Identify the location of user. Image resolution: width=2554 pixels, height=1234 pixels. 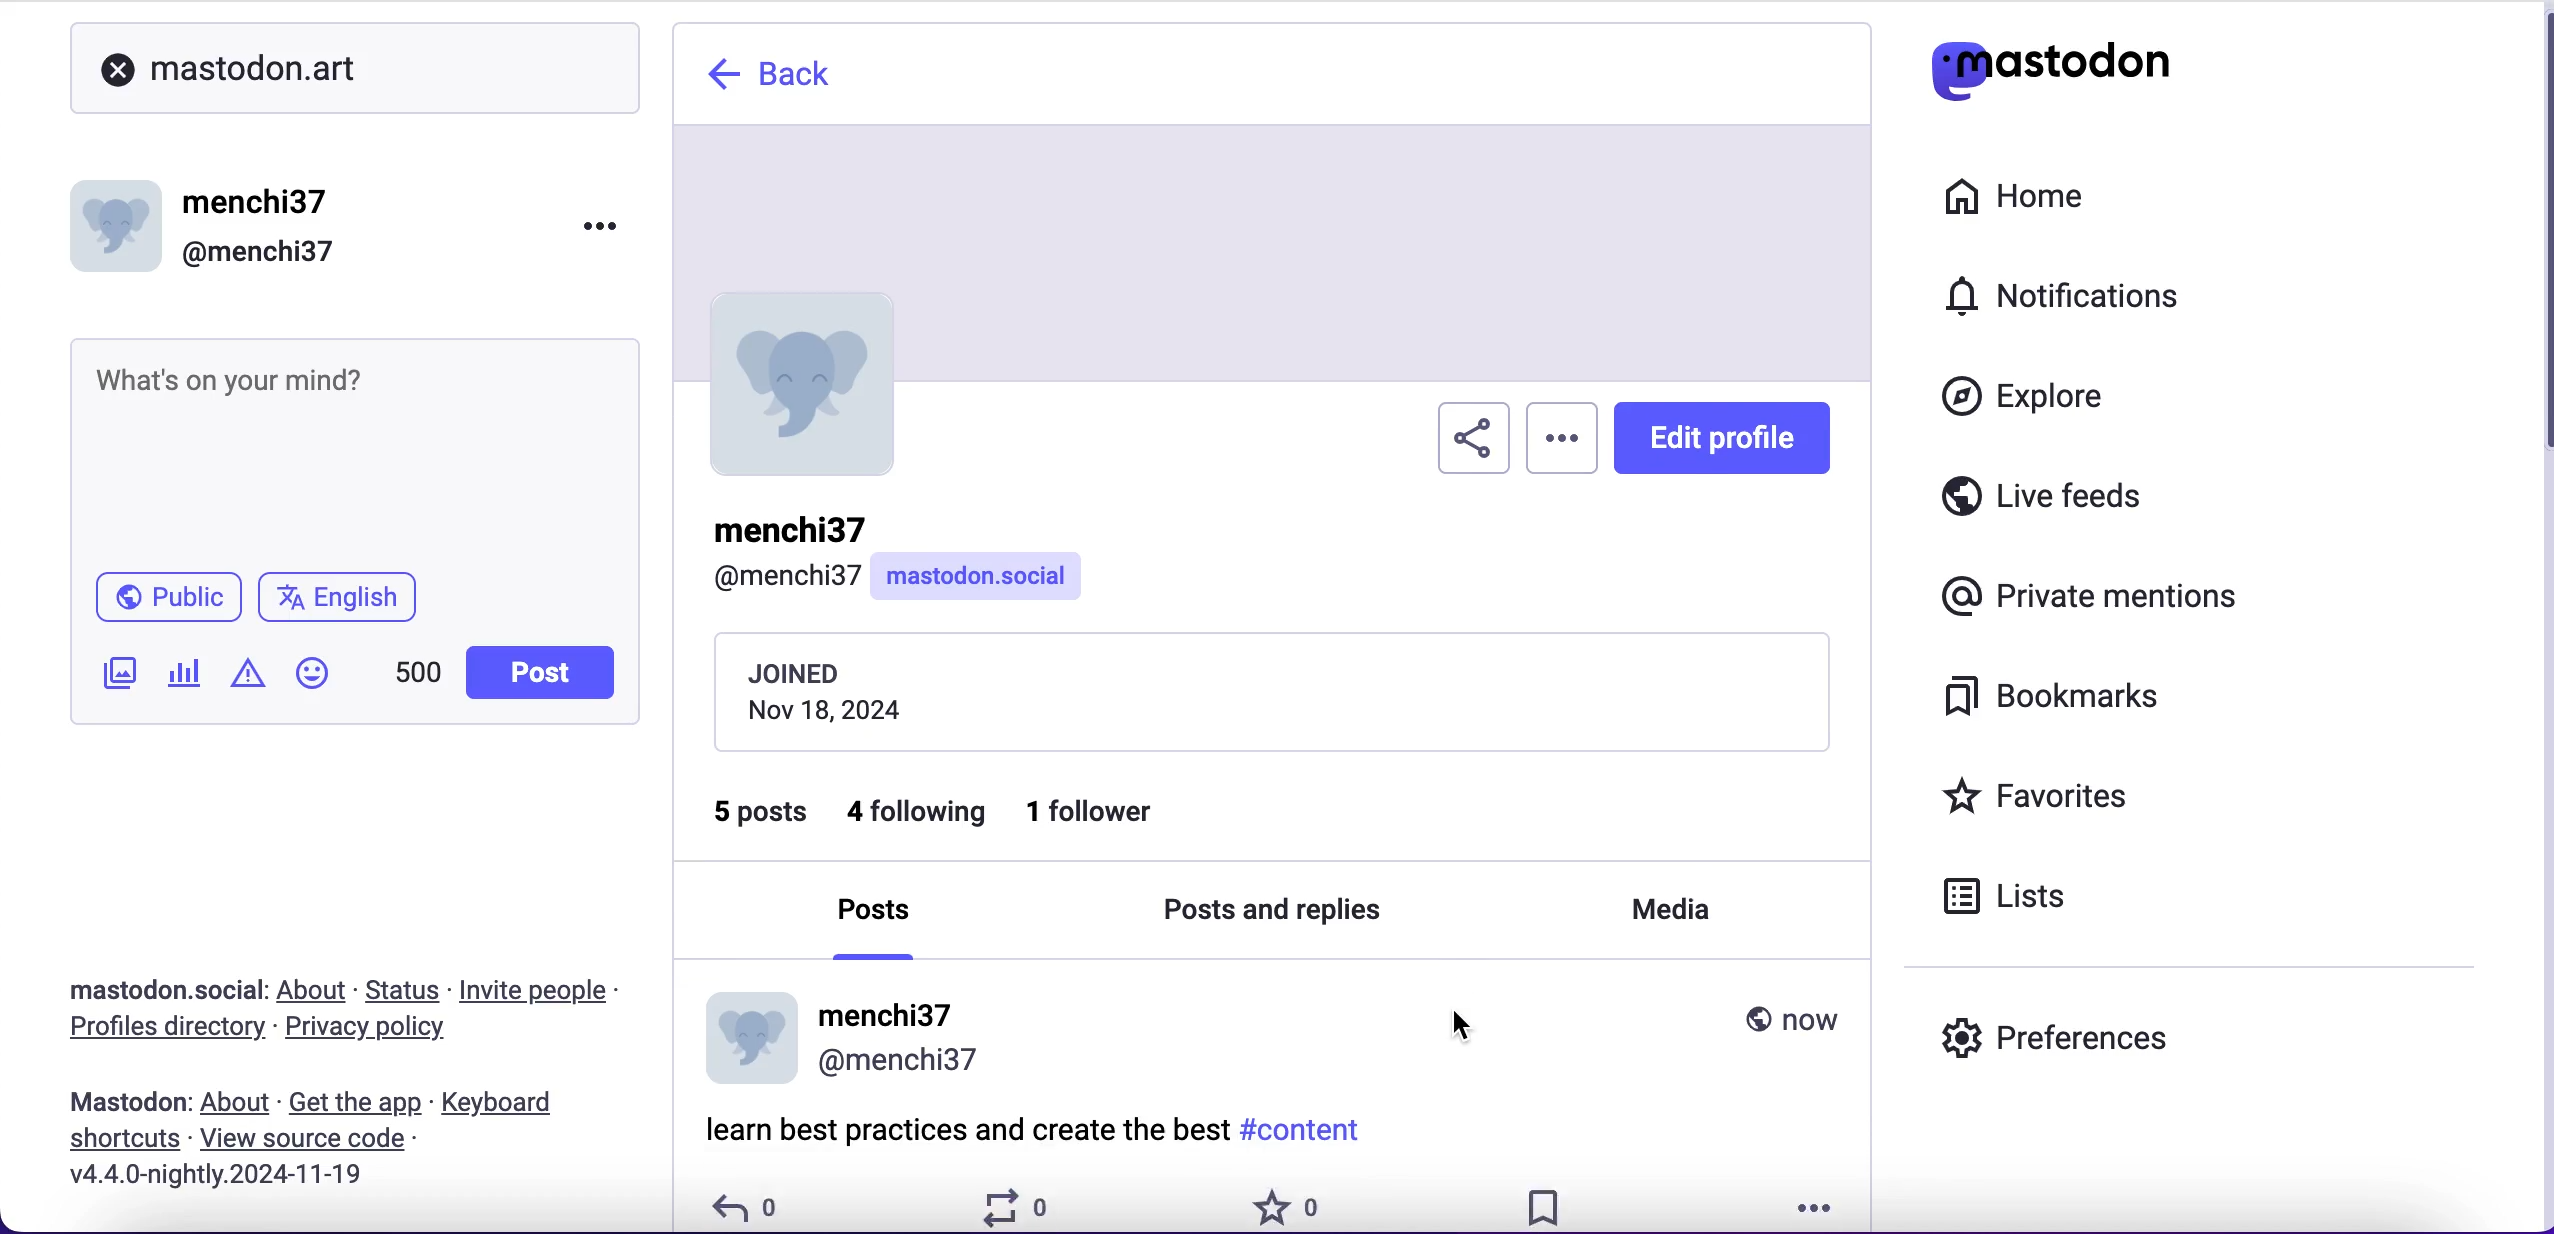
(901, 1033).